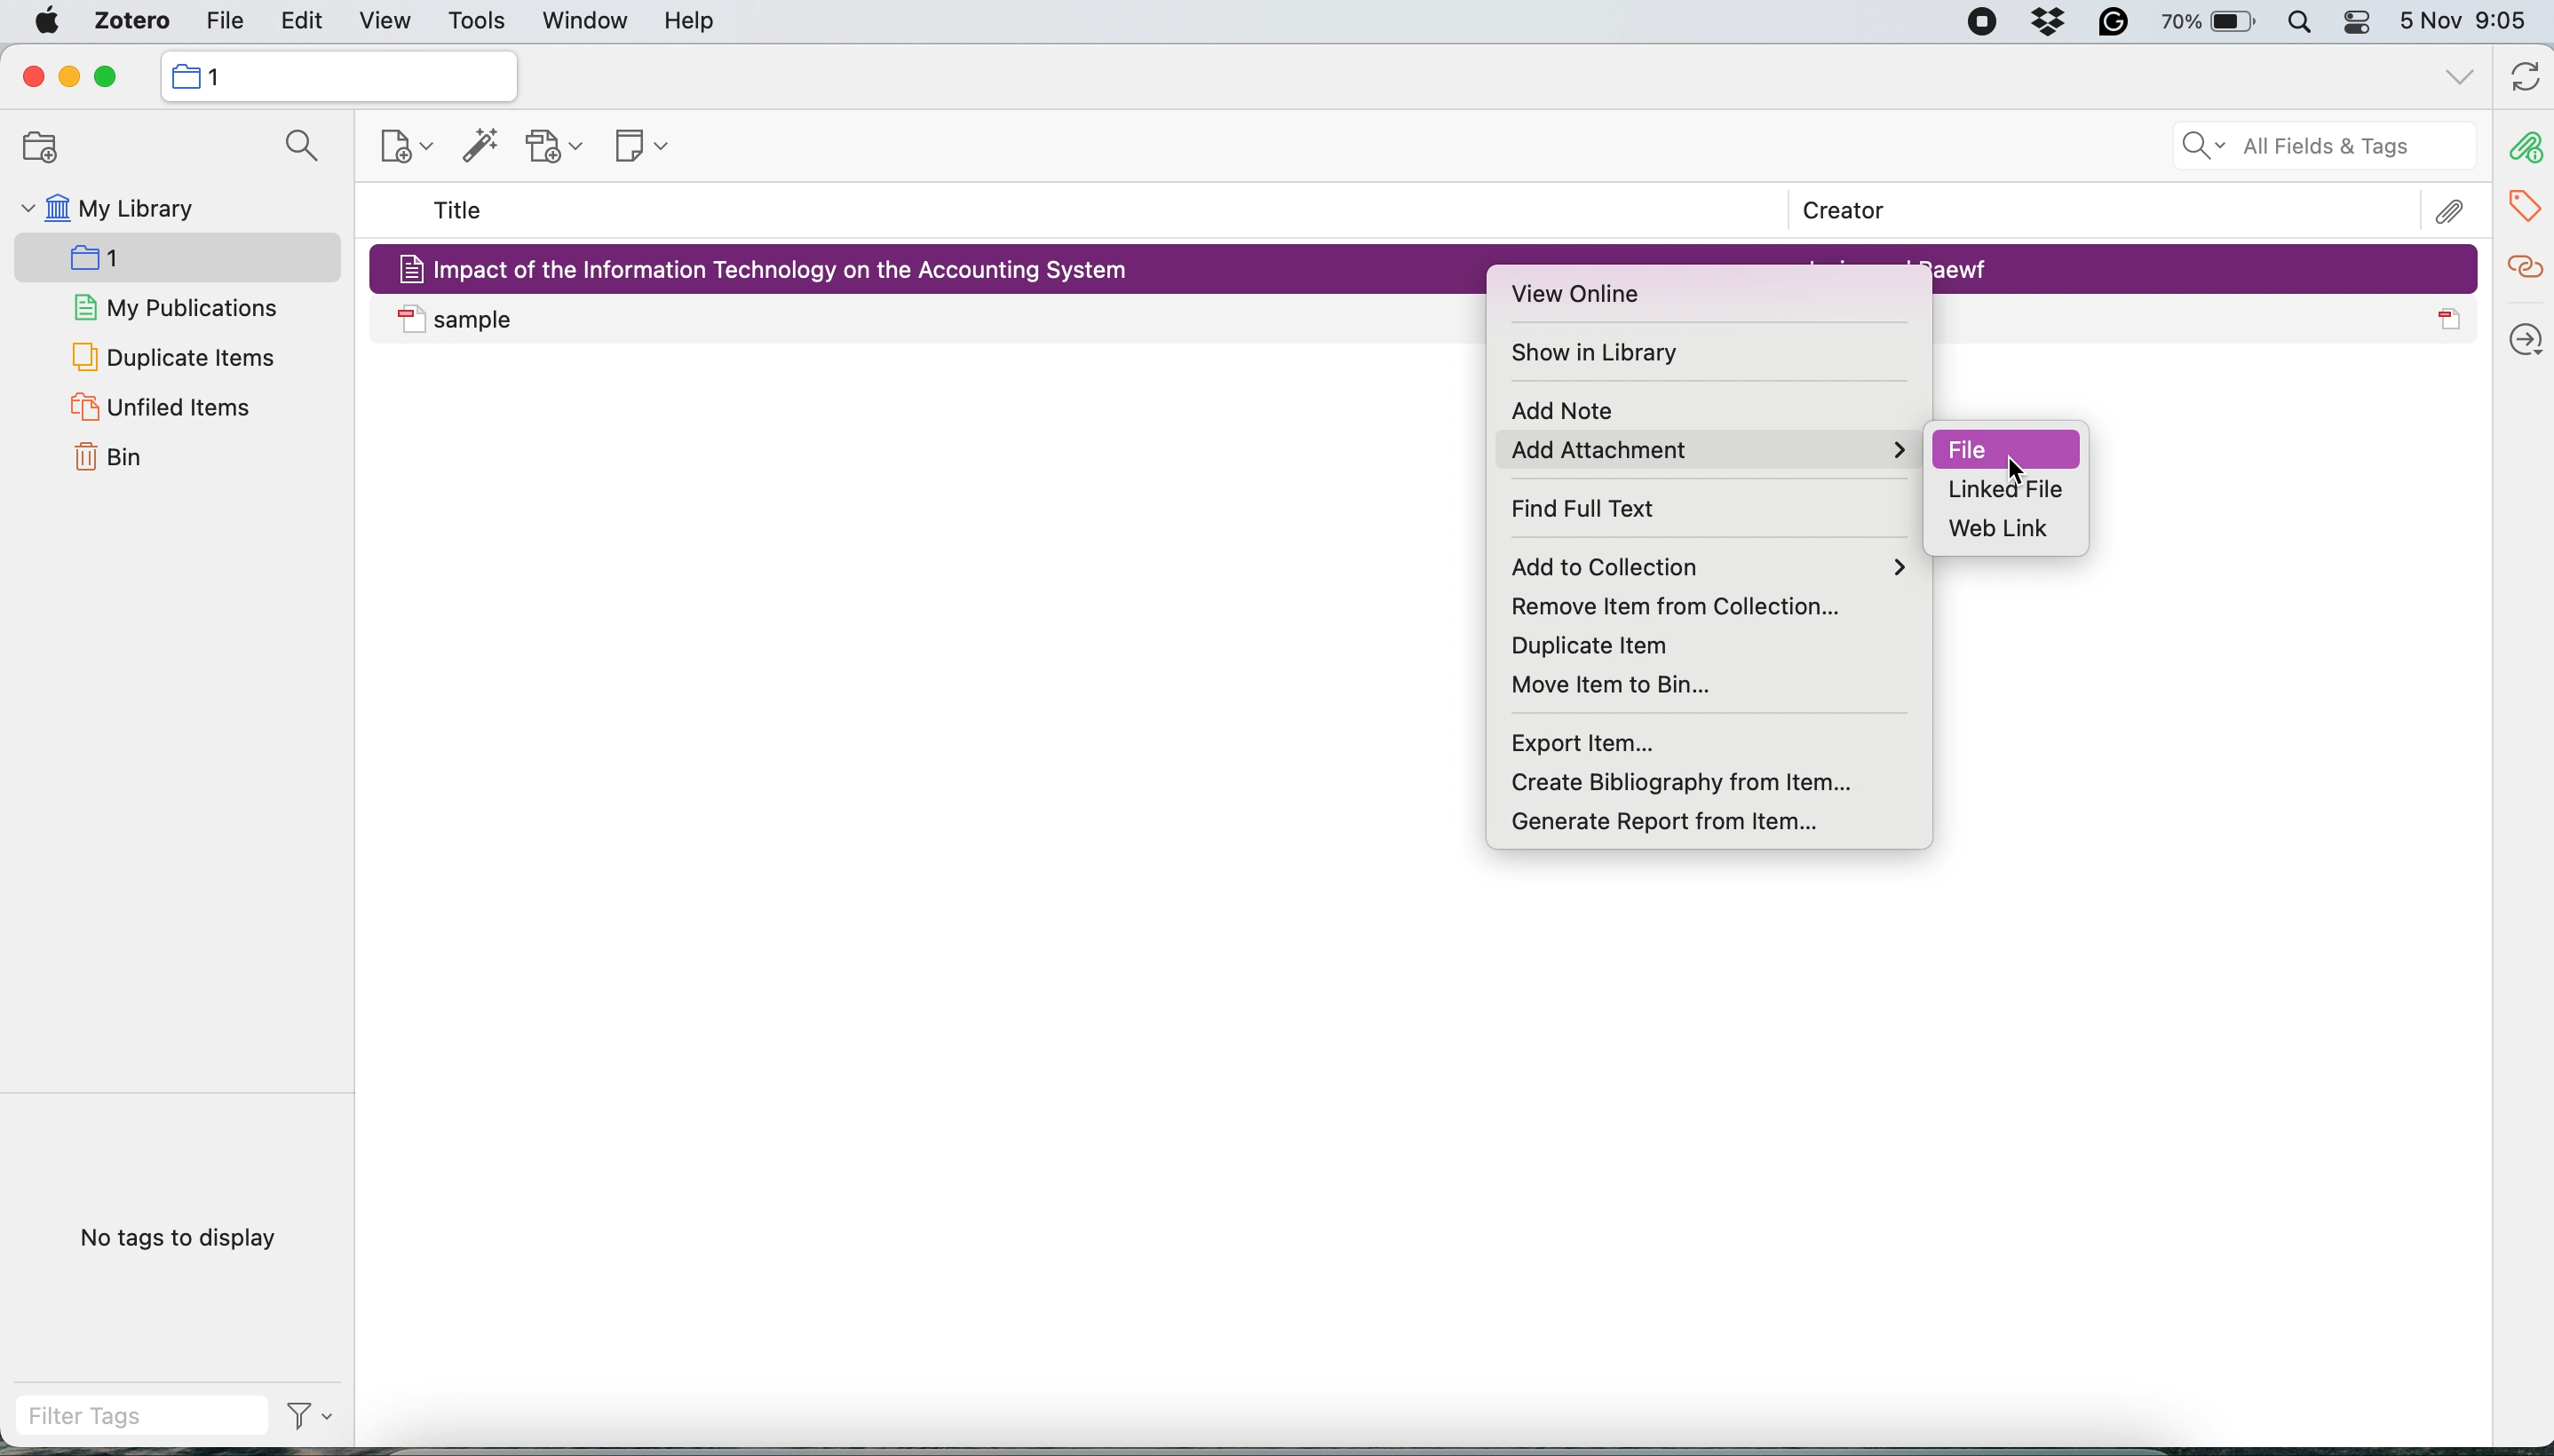 This screenshot has height=1456, width=2554. What do you see at coordinates (1603, 354) in the screenshot?
I see `show in library` at bounding box center [1603, 354].